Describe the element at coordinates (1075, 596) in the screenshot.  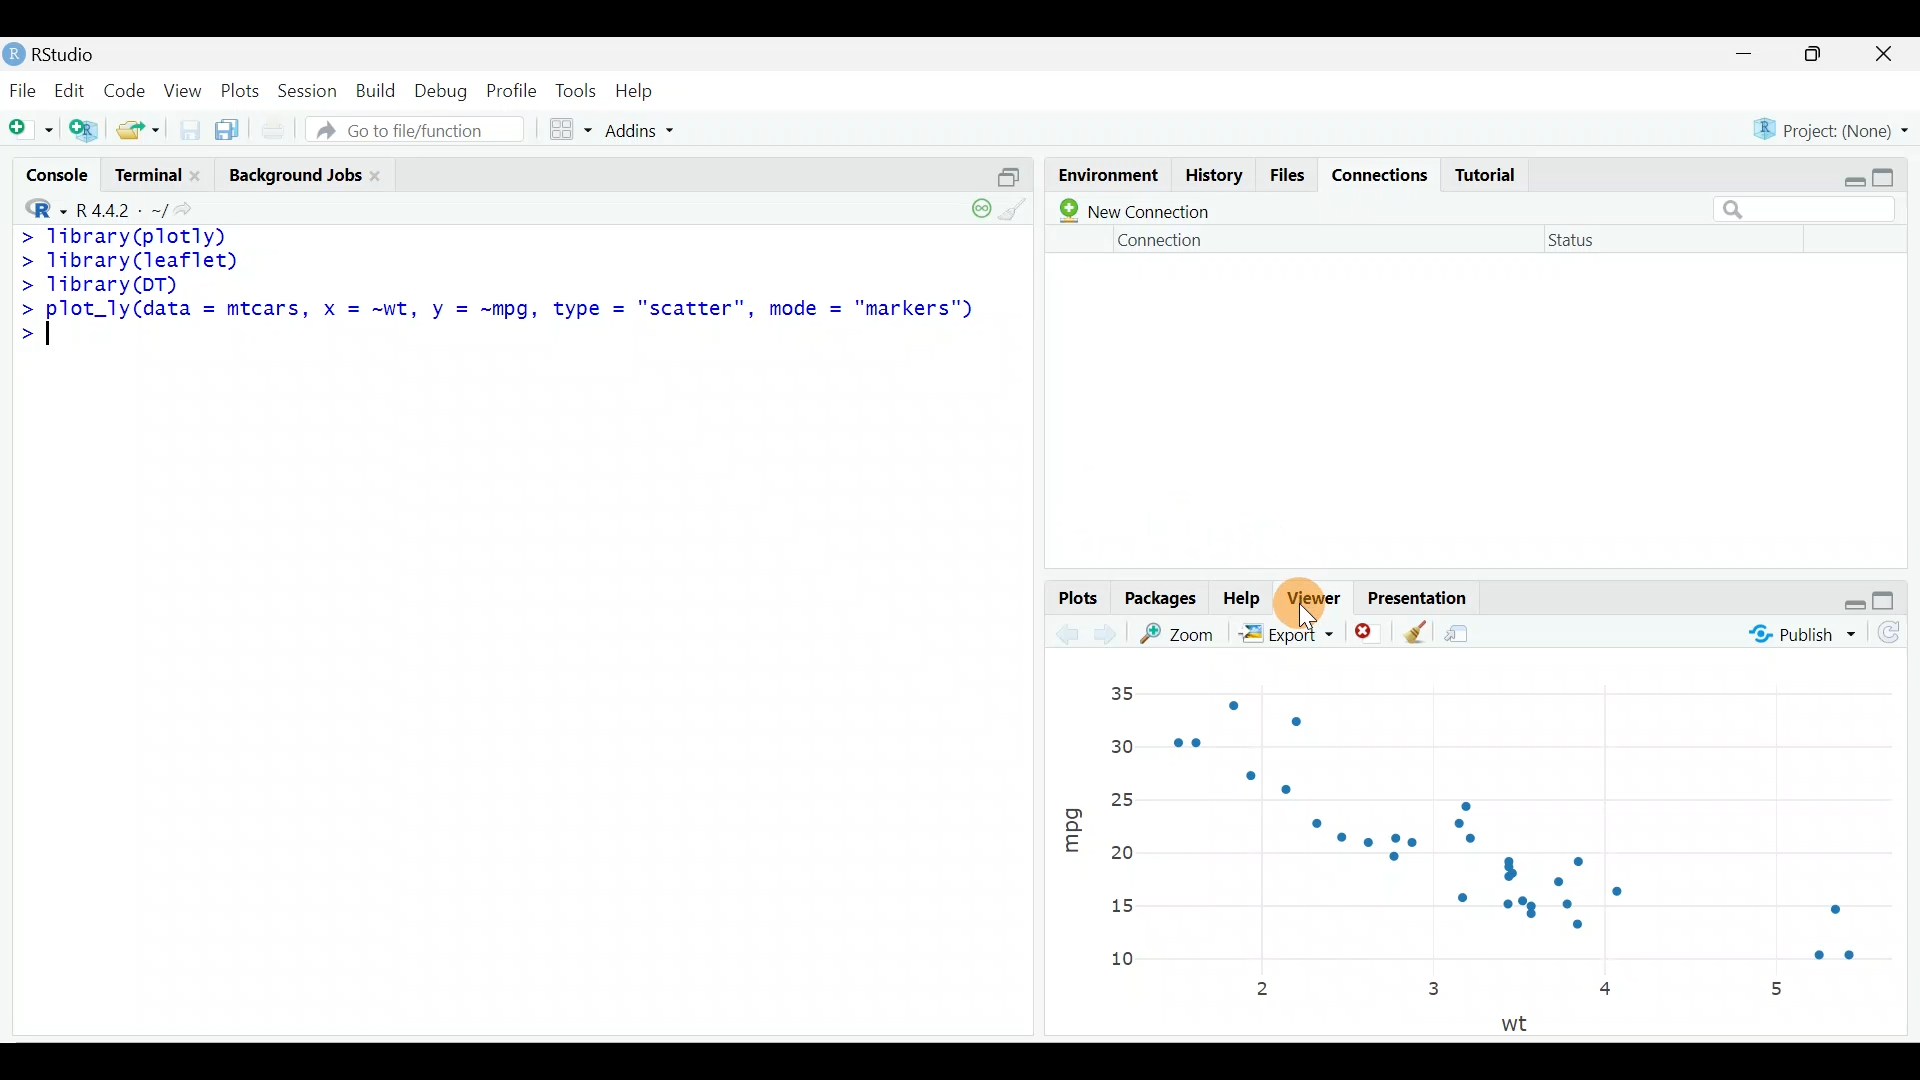
I see `Plots` at that location.